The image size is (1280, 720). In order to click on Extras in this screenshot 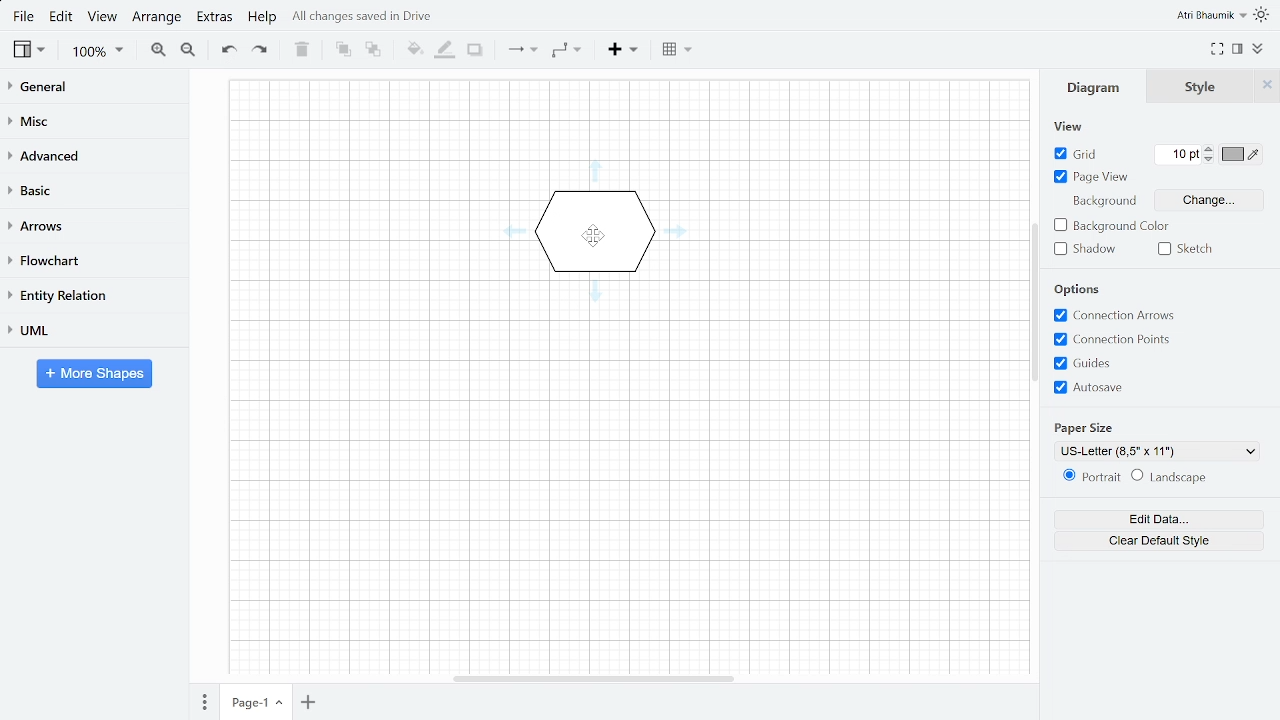, I will do `click(215, 17)`.